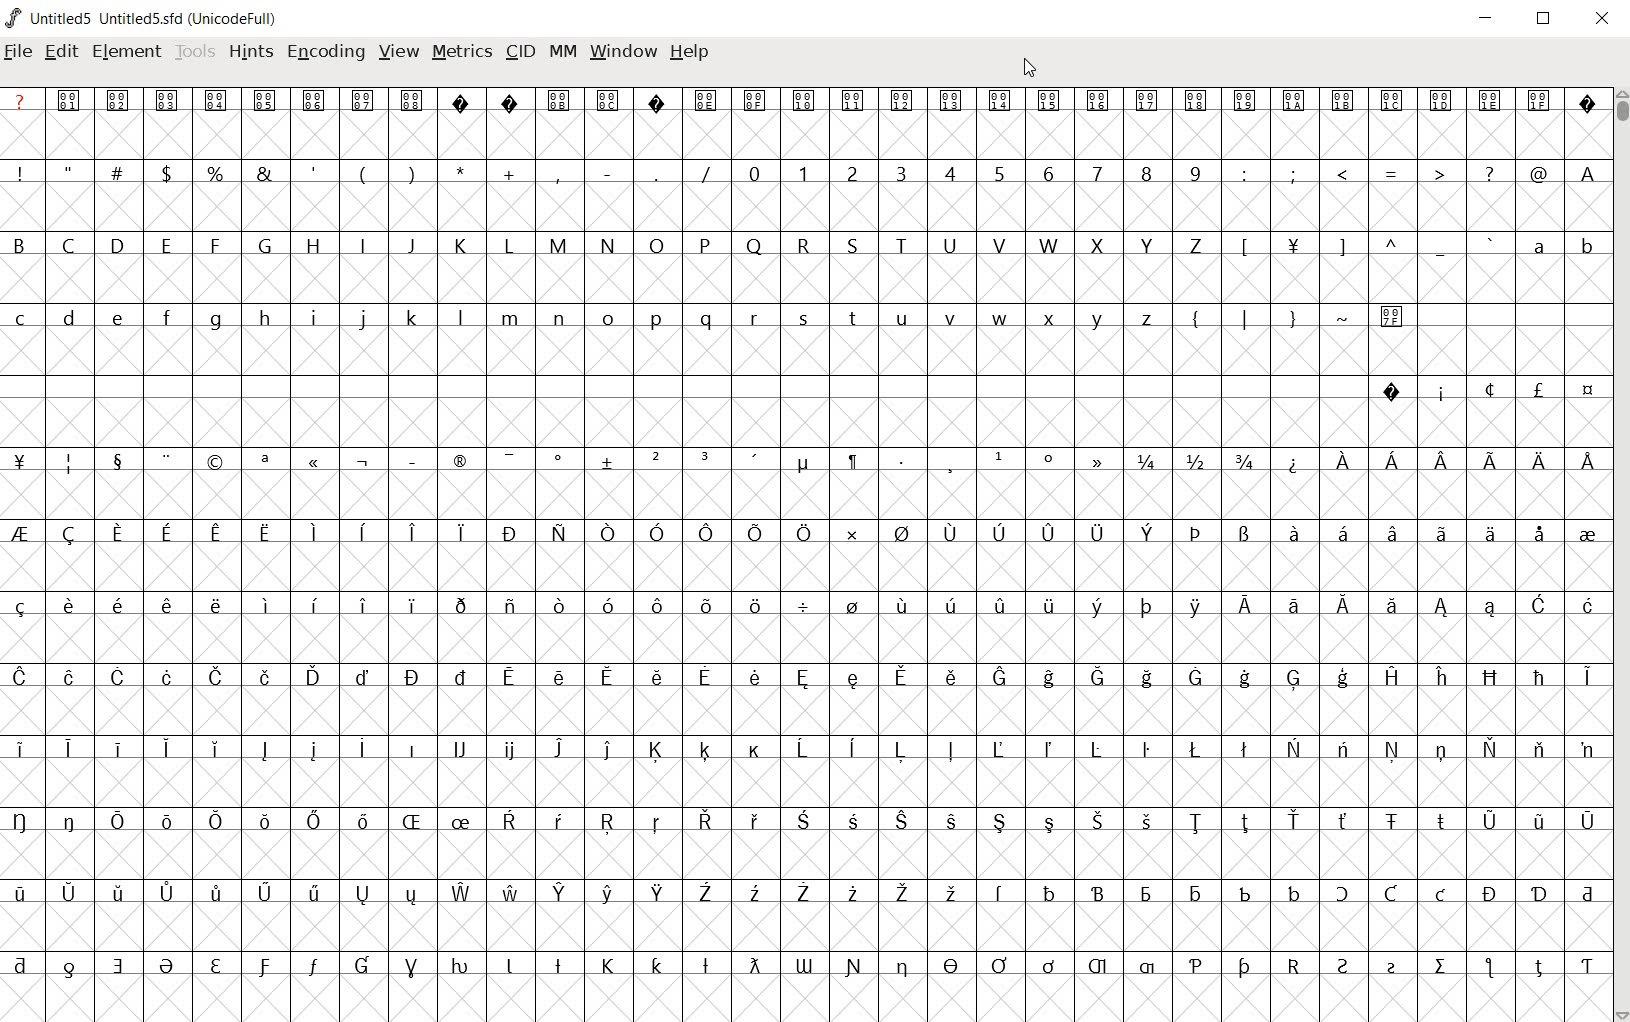 This screenshot has width=1630, height=1022. What do you see at coordinates (609, 965) in the screenshot?
I see `Symbol` at bounding box center [609, 965].